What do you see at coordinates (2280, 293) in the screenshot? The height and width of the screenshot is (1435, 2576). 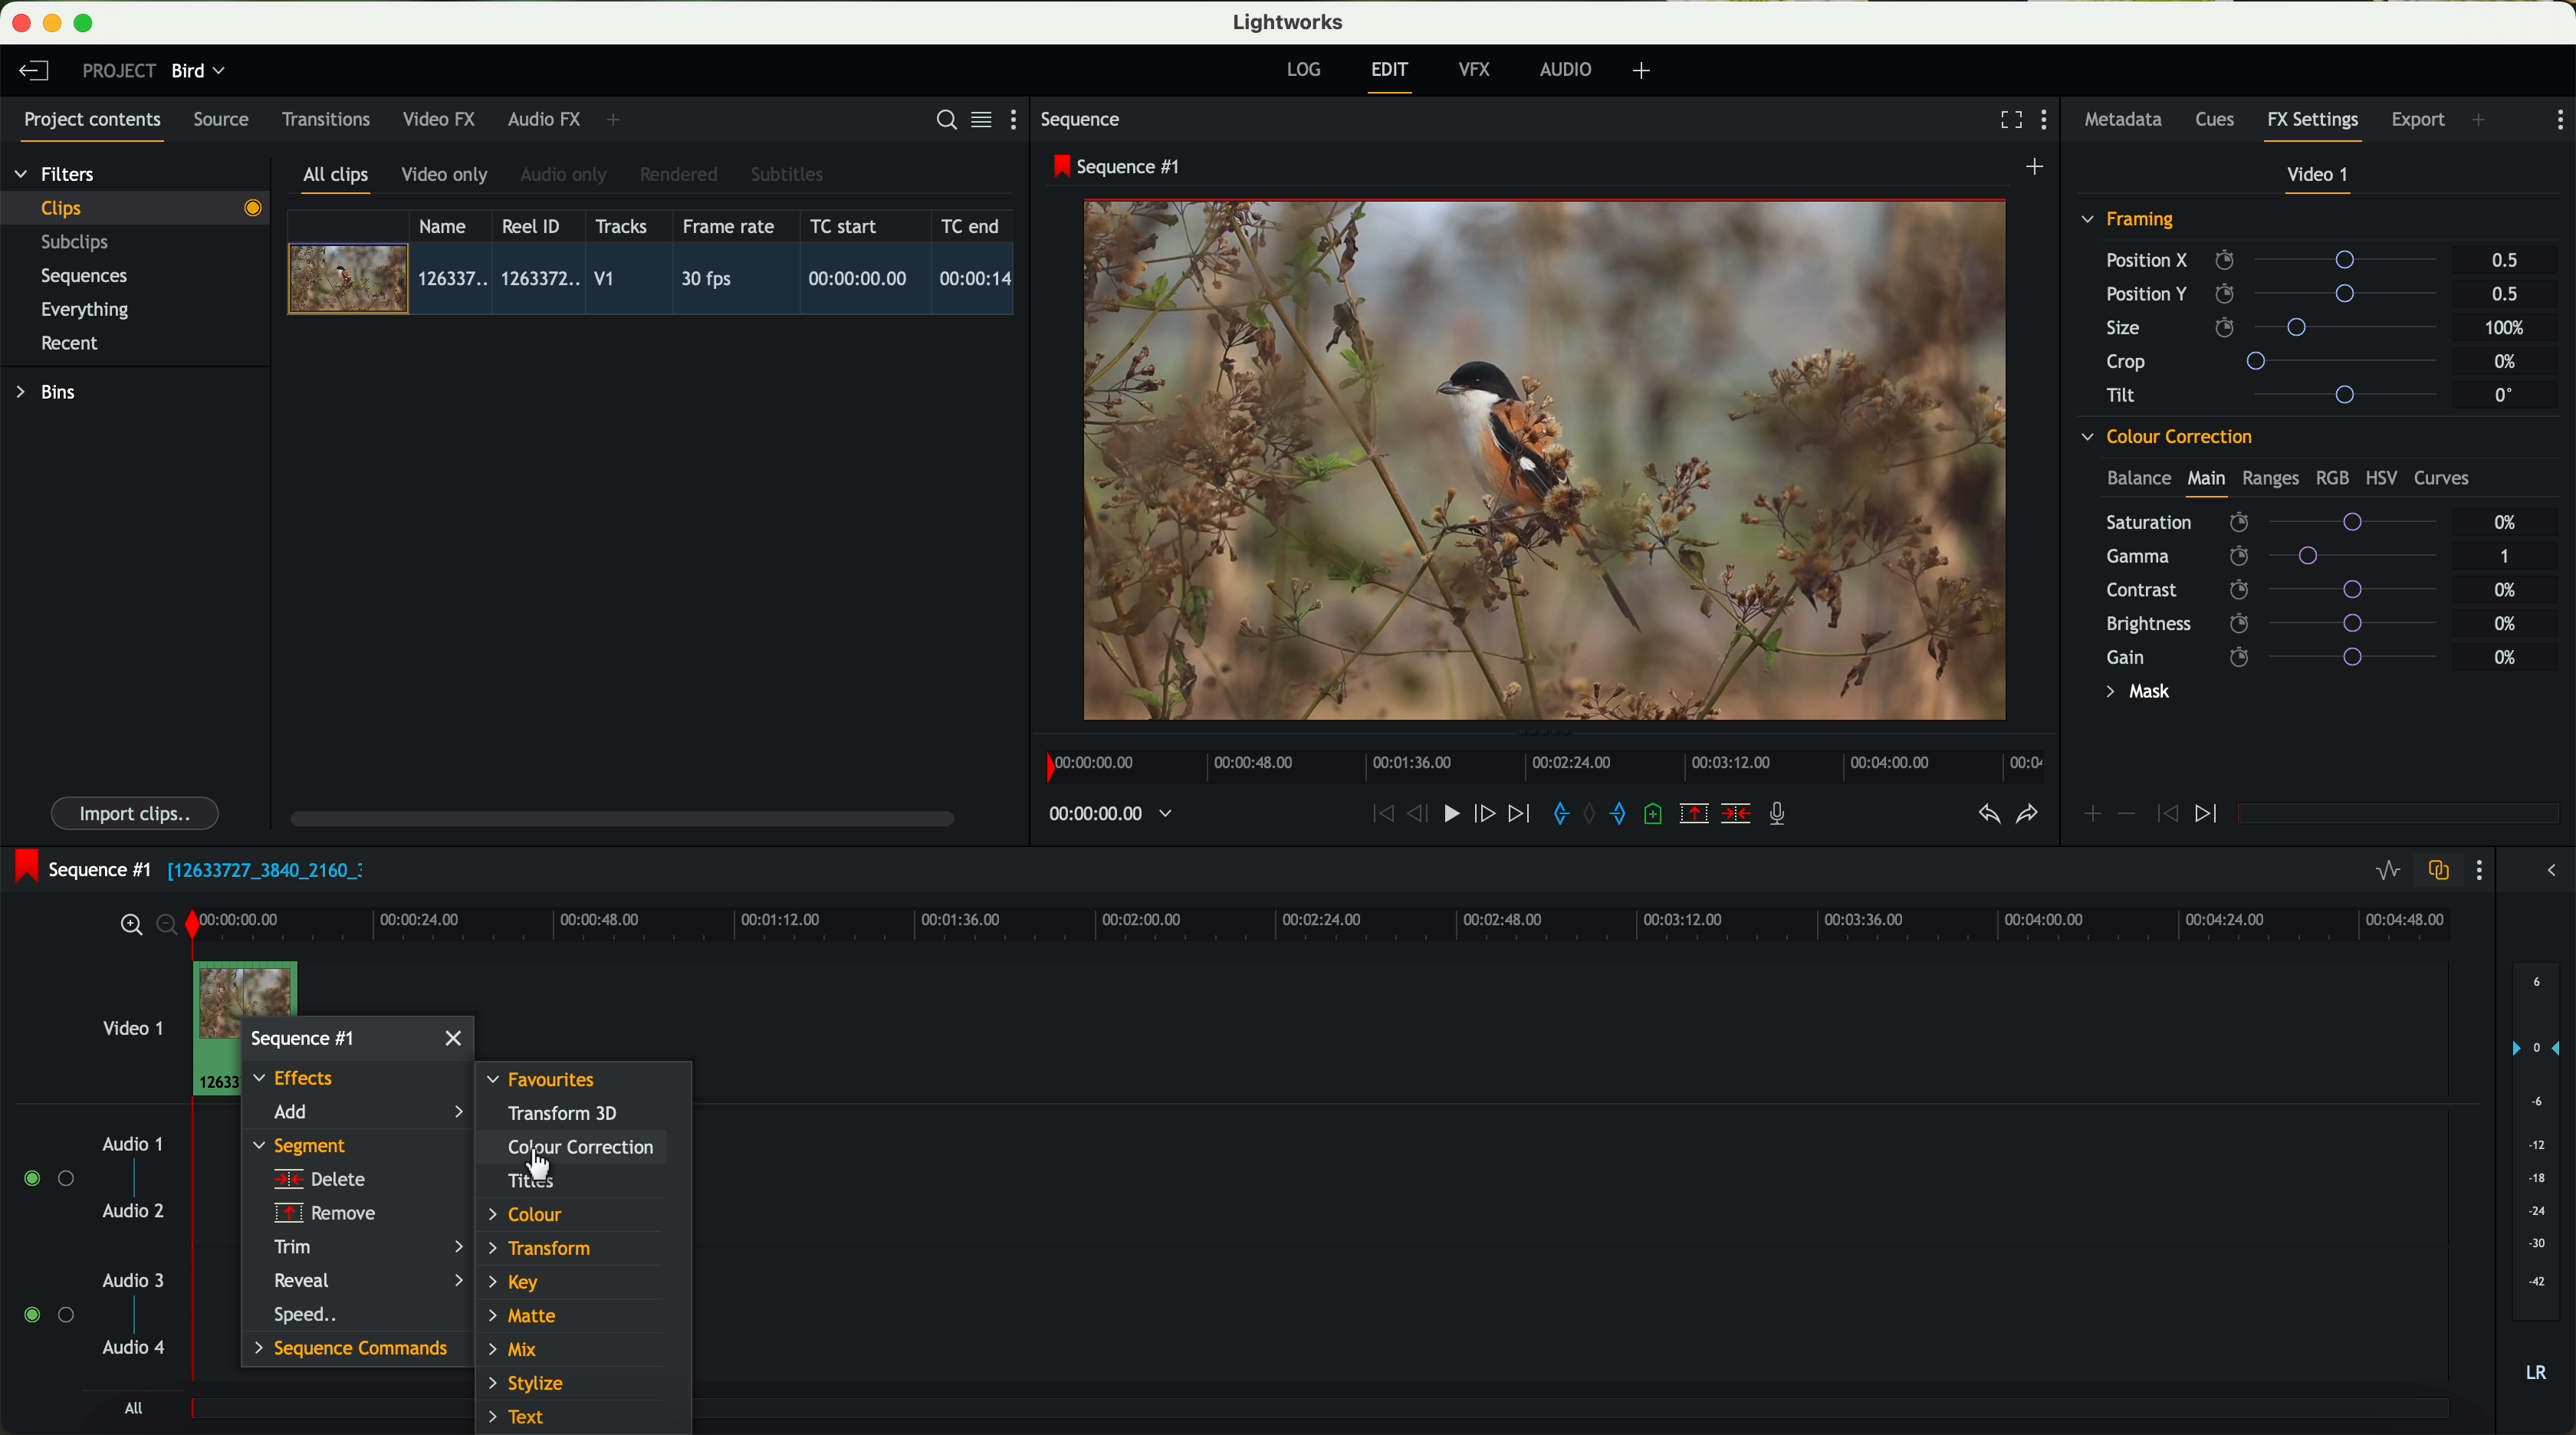 I see `position Y` at bounding box center [2280, 293].